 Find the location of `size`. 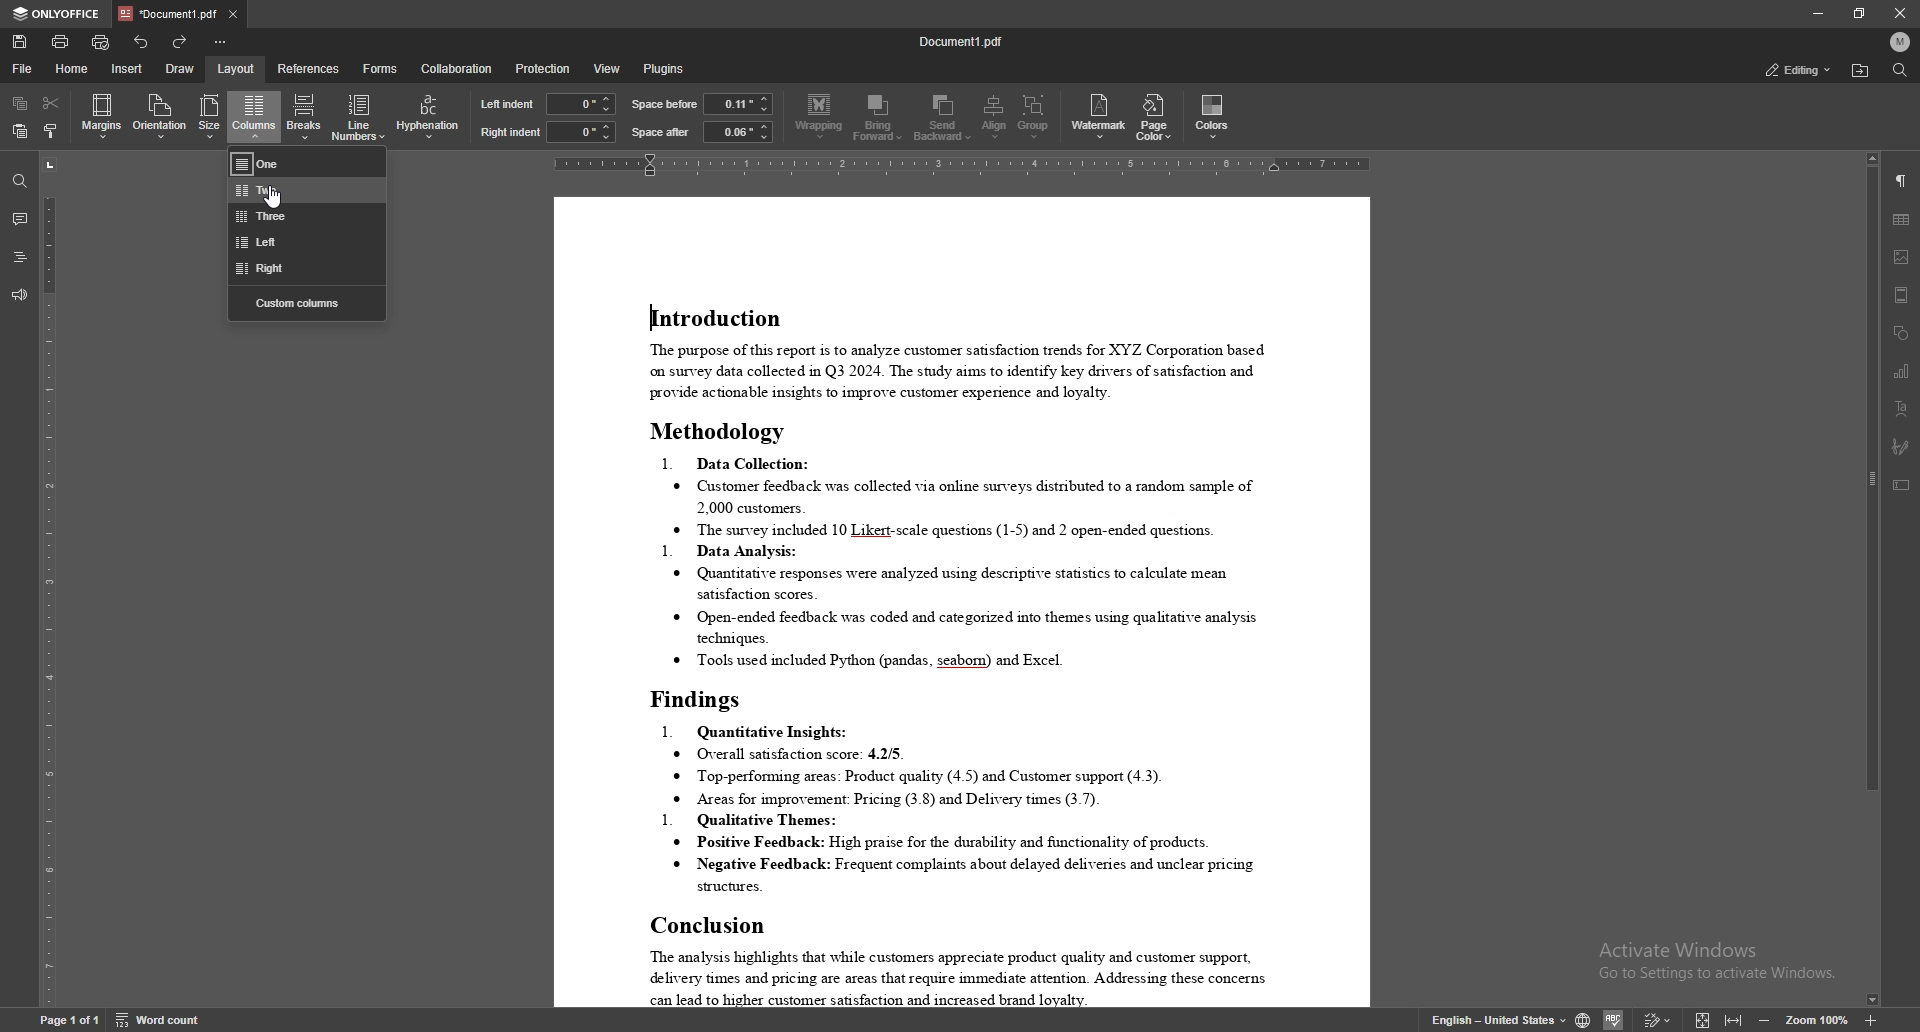

size is located at coordinates (211, 117).